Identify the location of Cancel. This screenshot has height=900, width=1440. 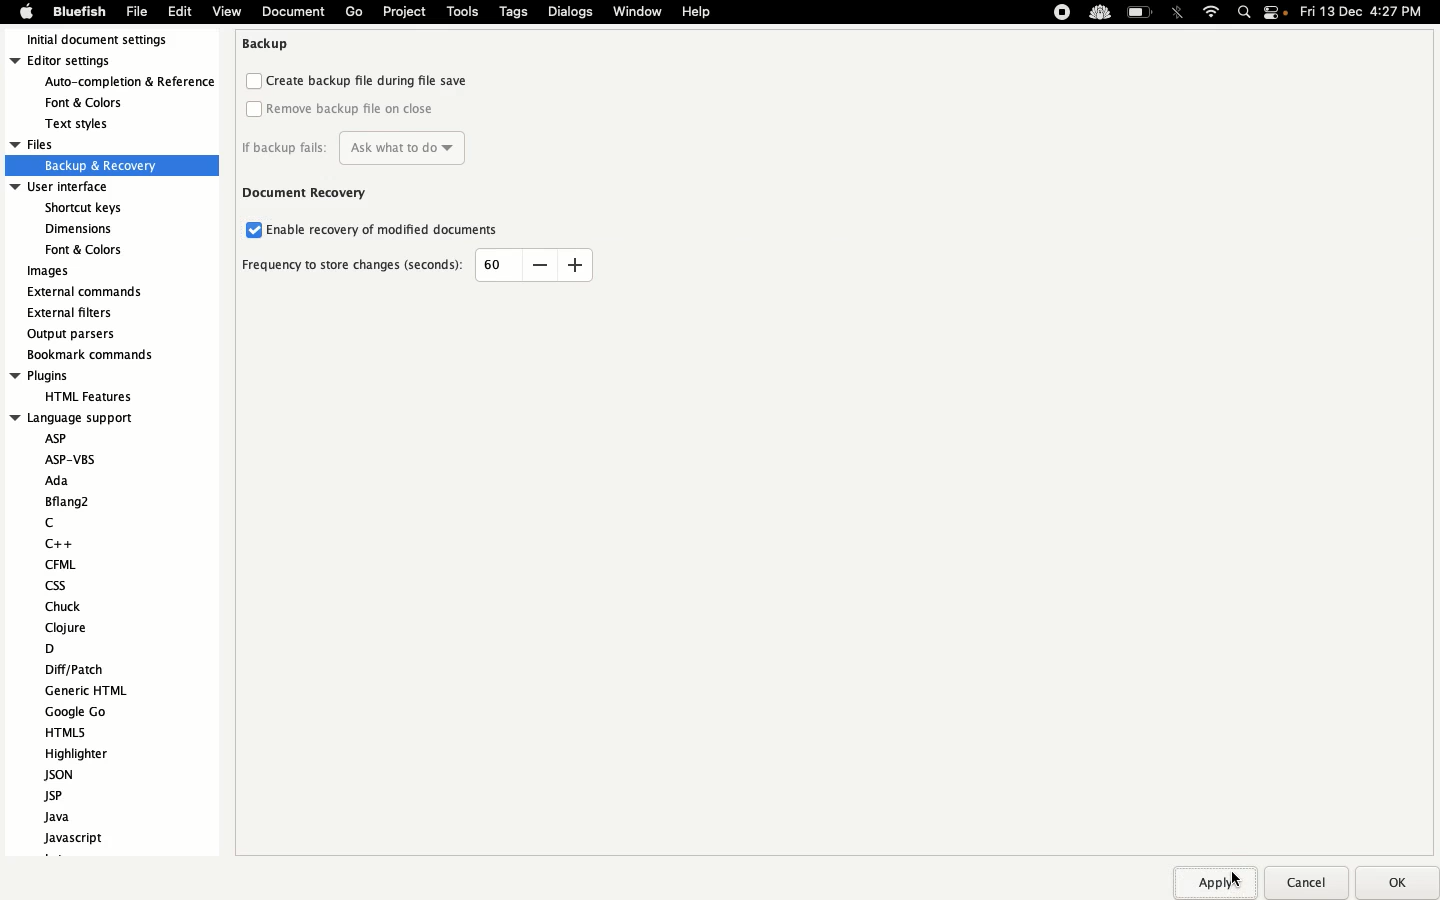
(1309, 880).